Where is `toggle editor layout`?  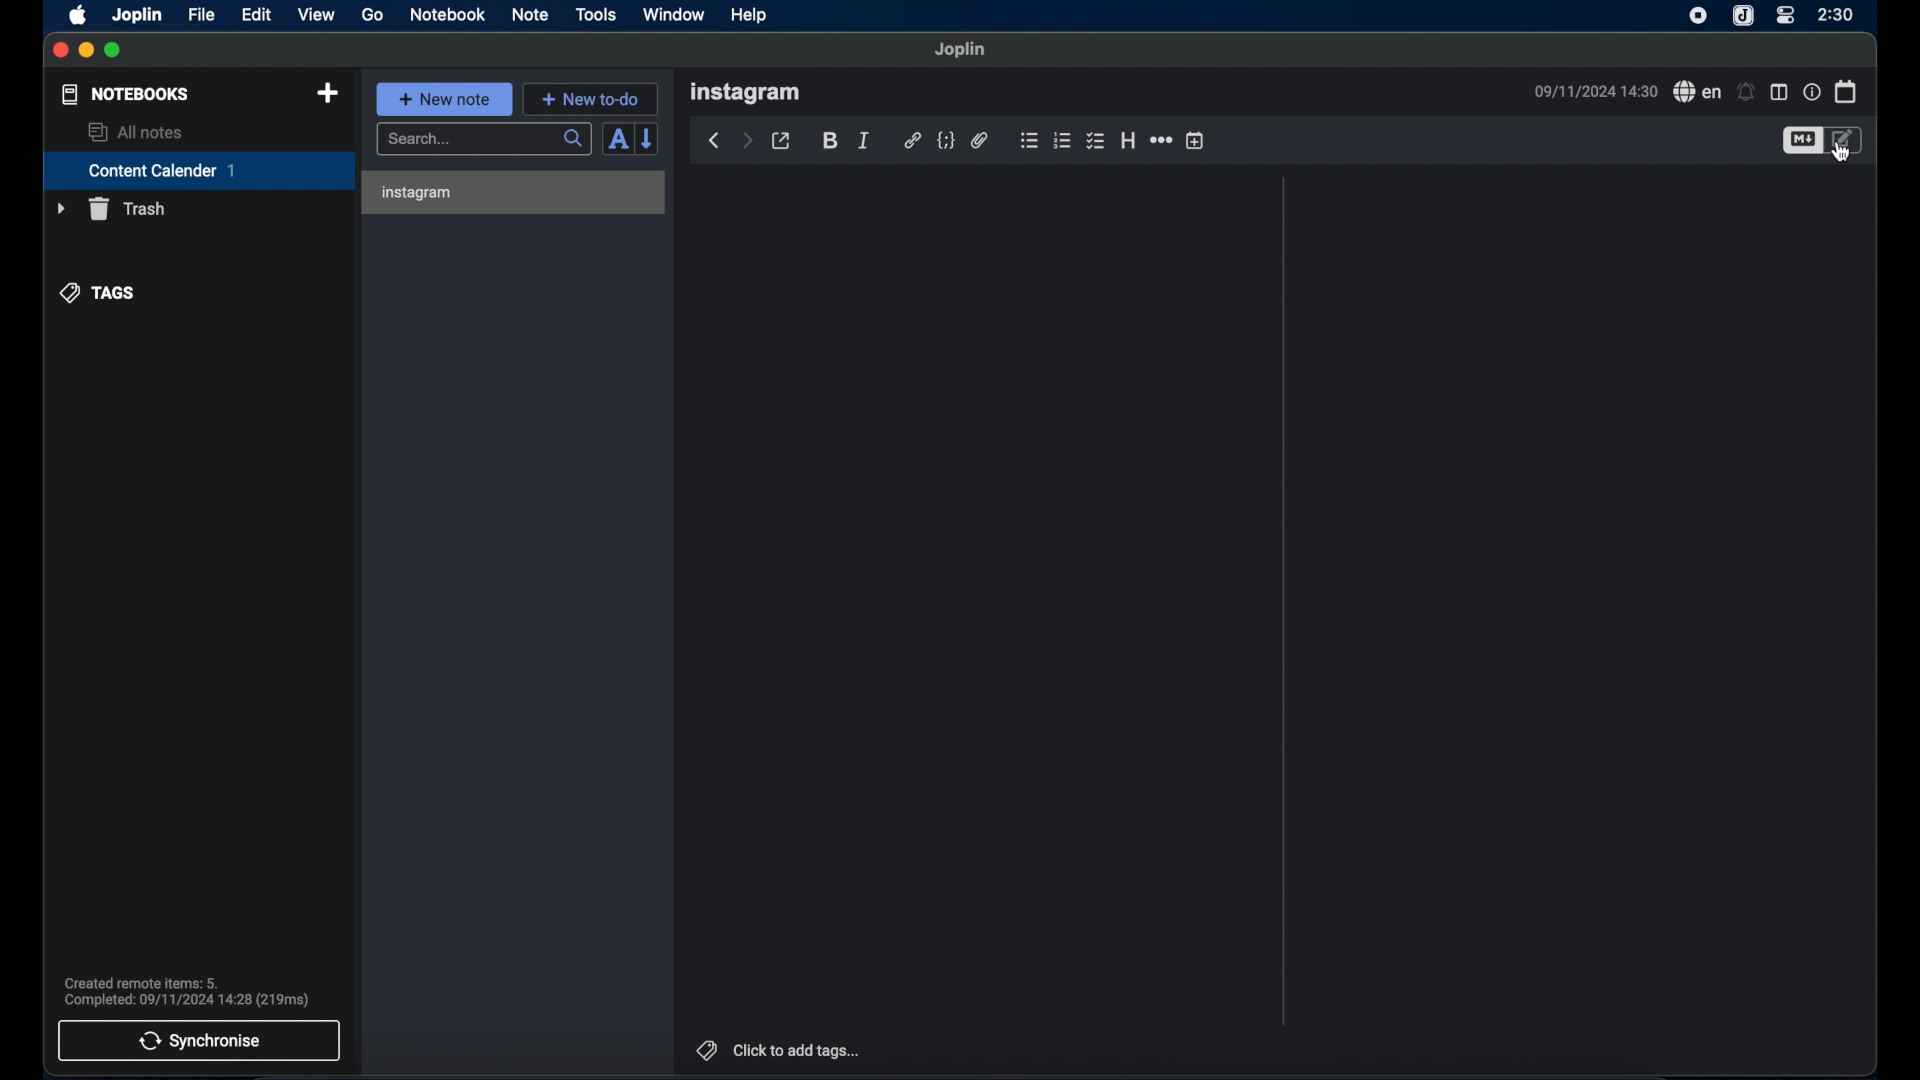
toggle editor layout is located at coordinates (1779, 93).